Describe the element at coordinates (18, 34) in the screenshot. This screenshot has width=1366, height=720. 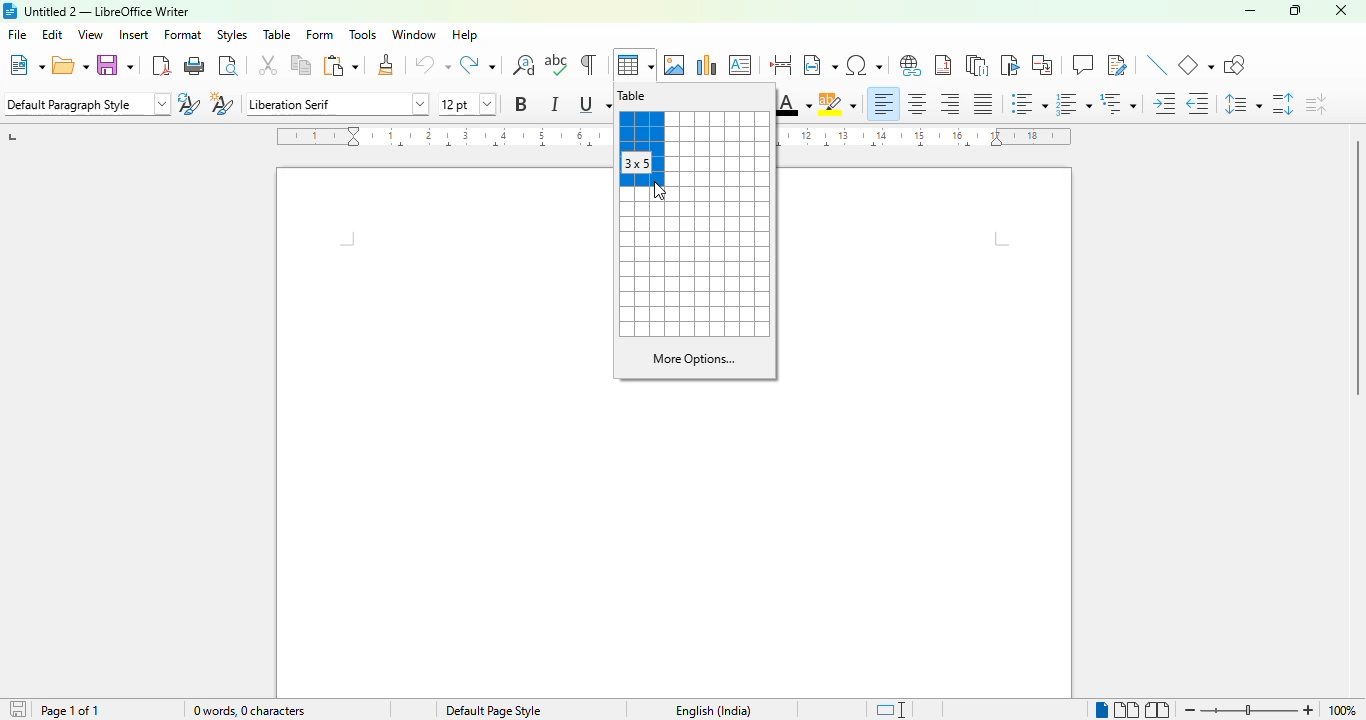
I see `file` at that location.